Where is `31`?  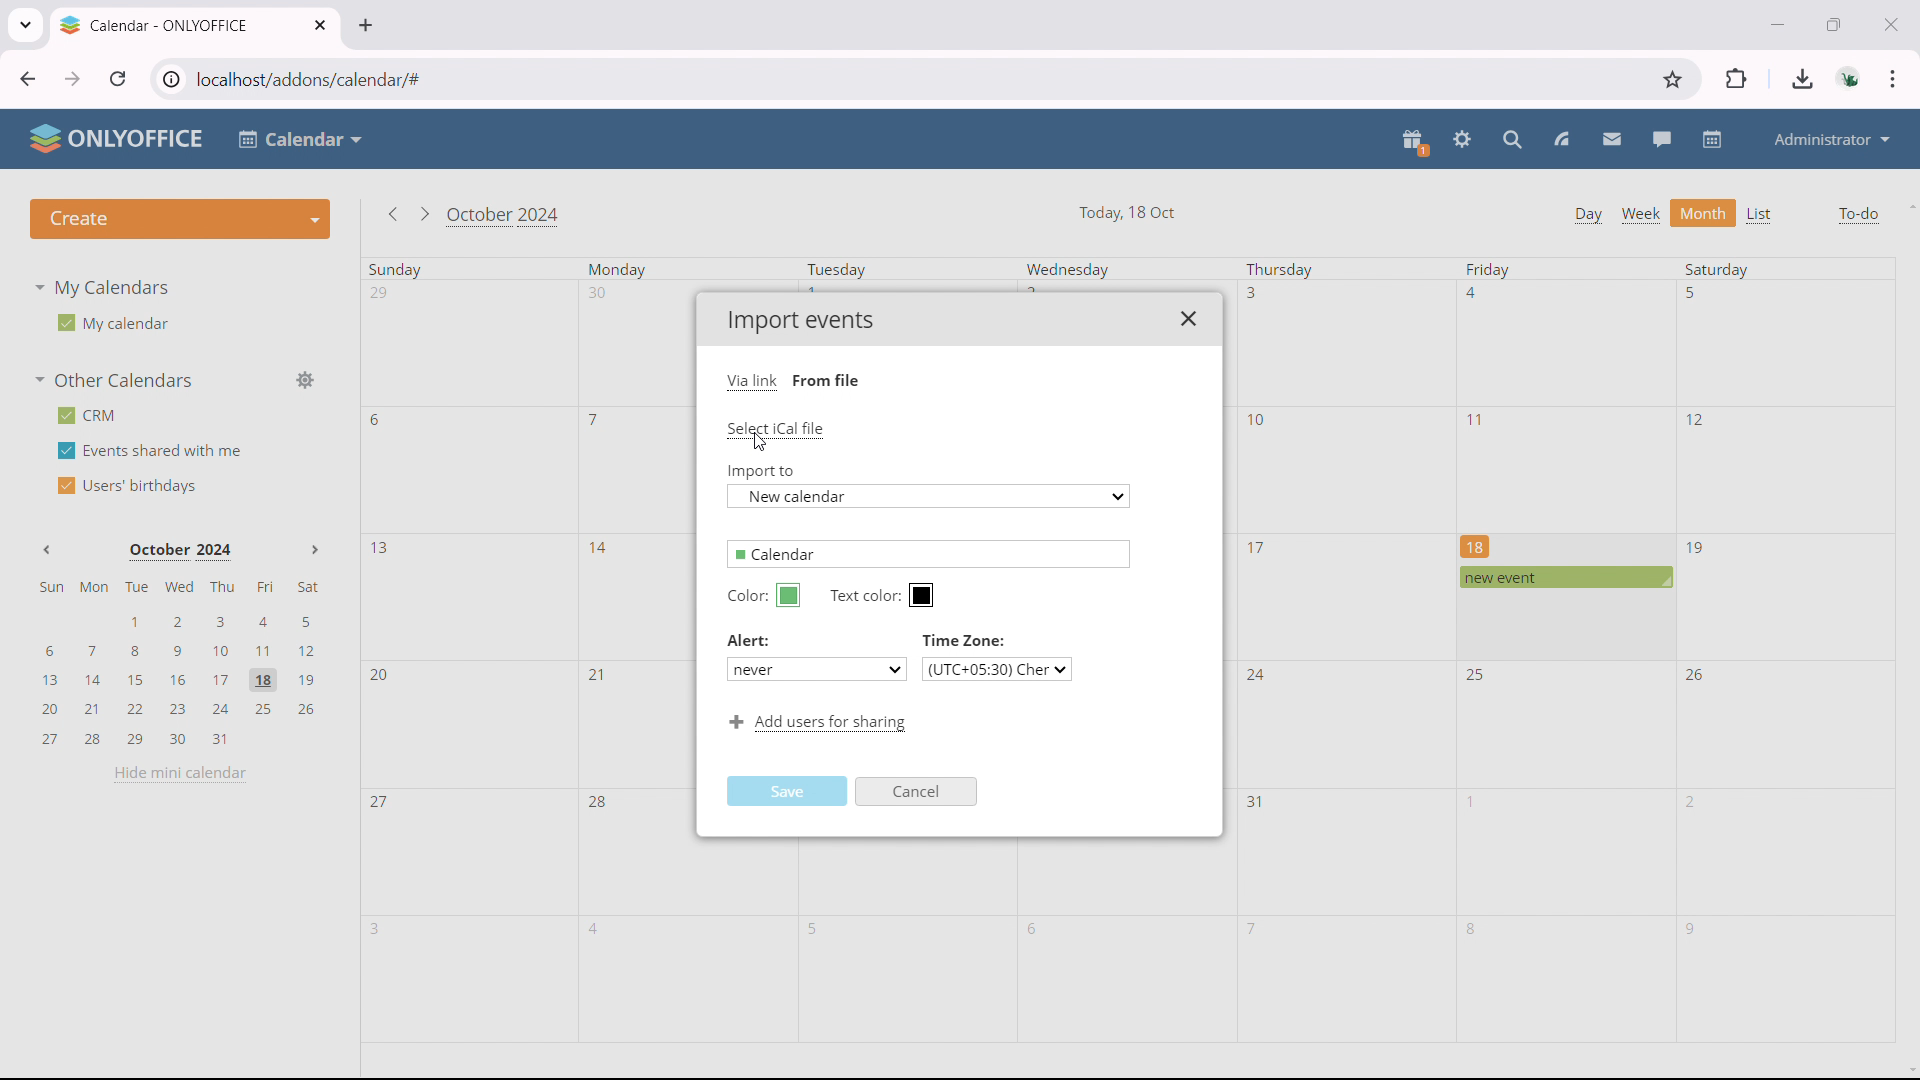 31 is located at coordinates (1256, 802).